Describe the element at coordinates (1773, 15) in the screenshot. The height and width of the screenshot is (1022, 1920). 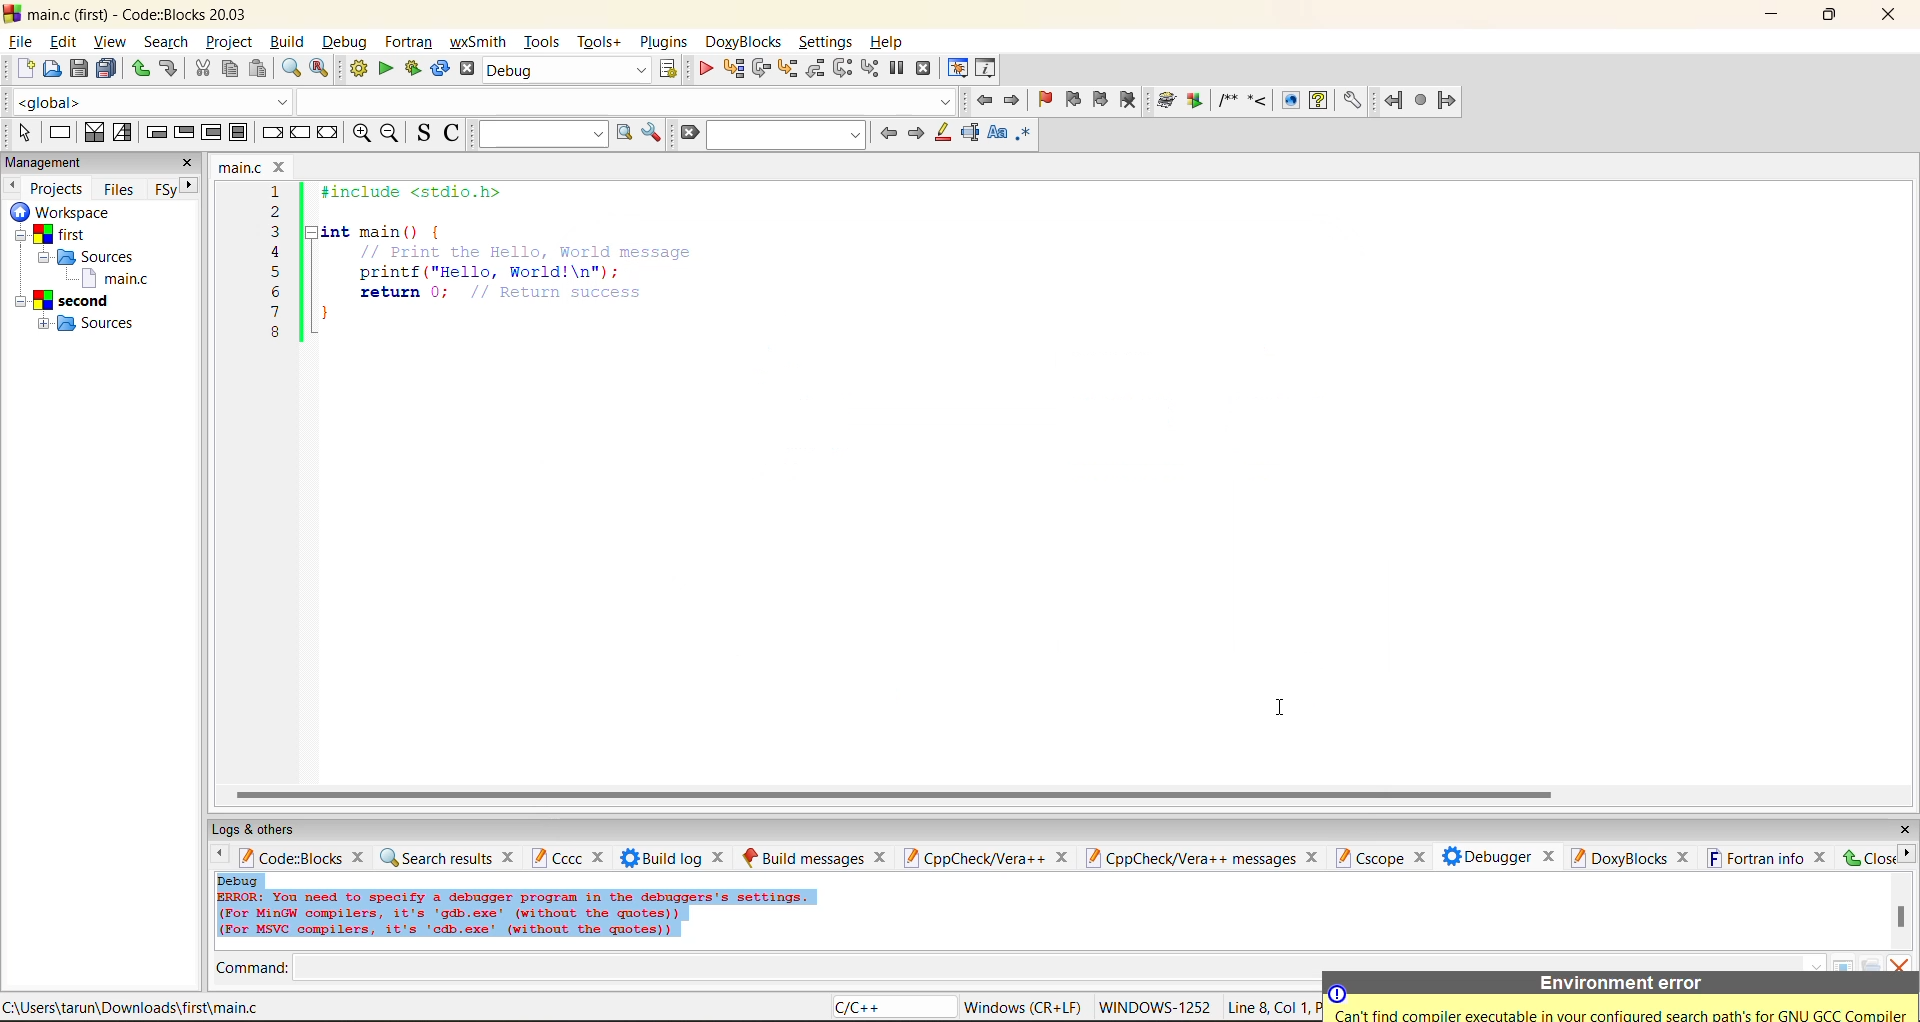
I see `minimize` at that location.